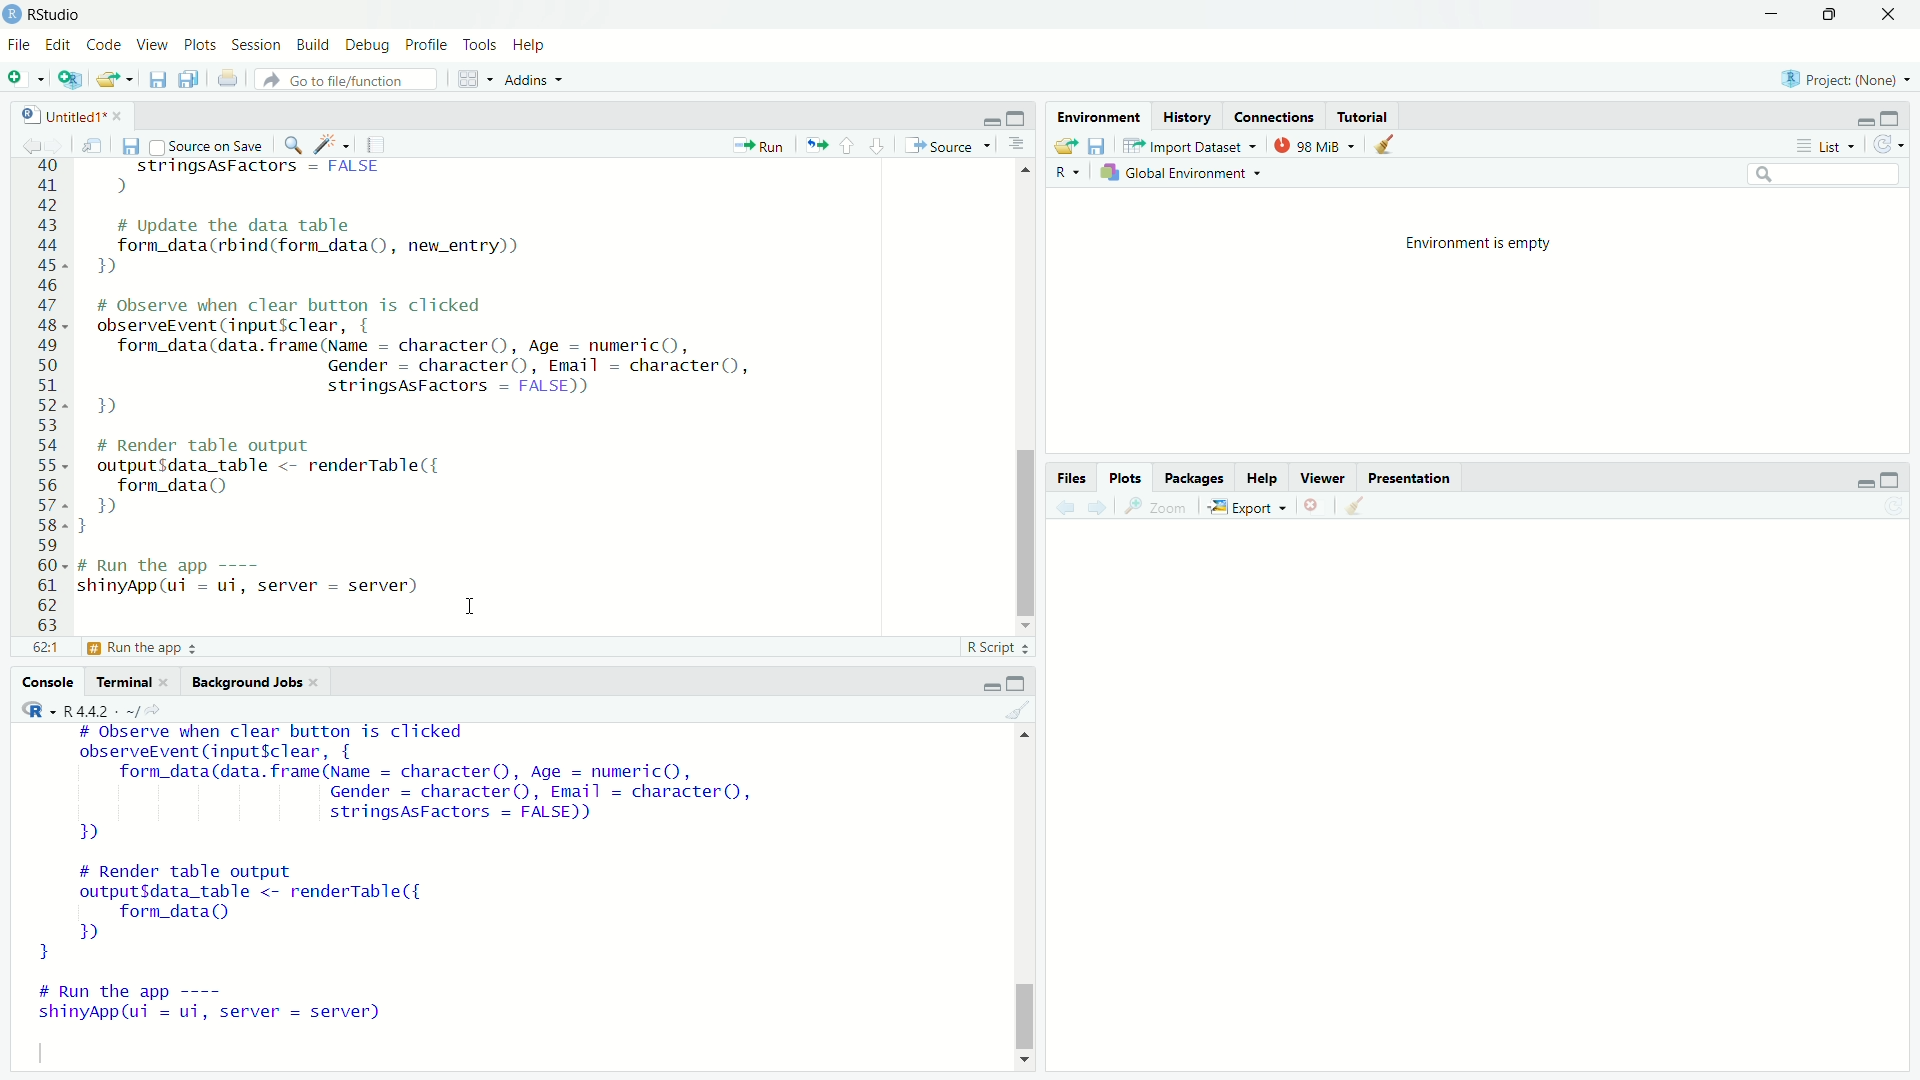 This screenshot has height=1080, width=1920. What do you see at coordinates (22, 143) in the screenshot?
I see `go back to previous source location` at bounding box center [22, 143].